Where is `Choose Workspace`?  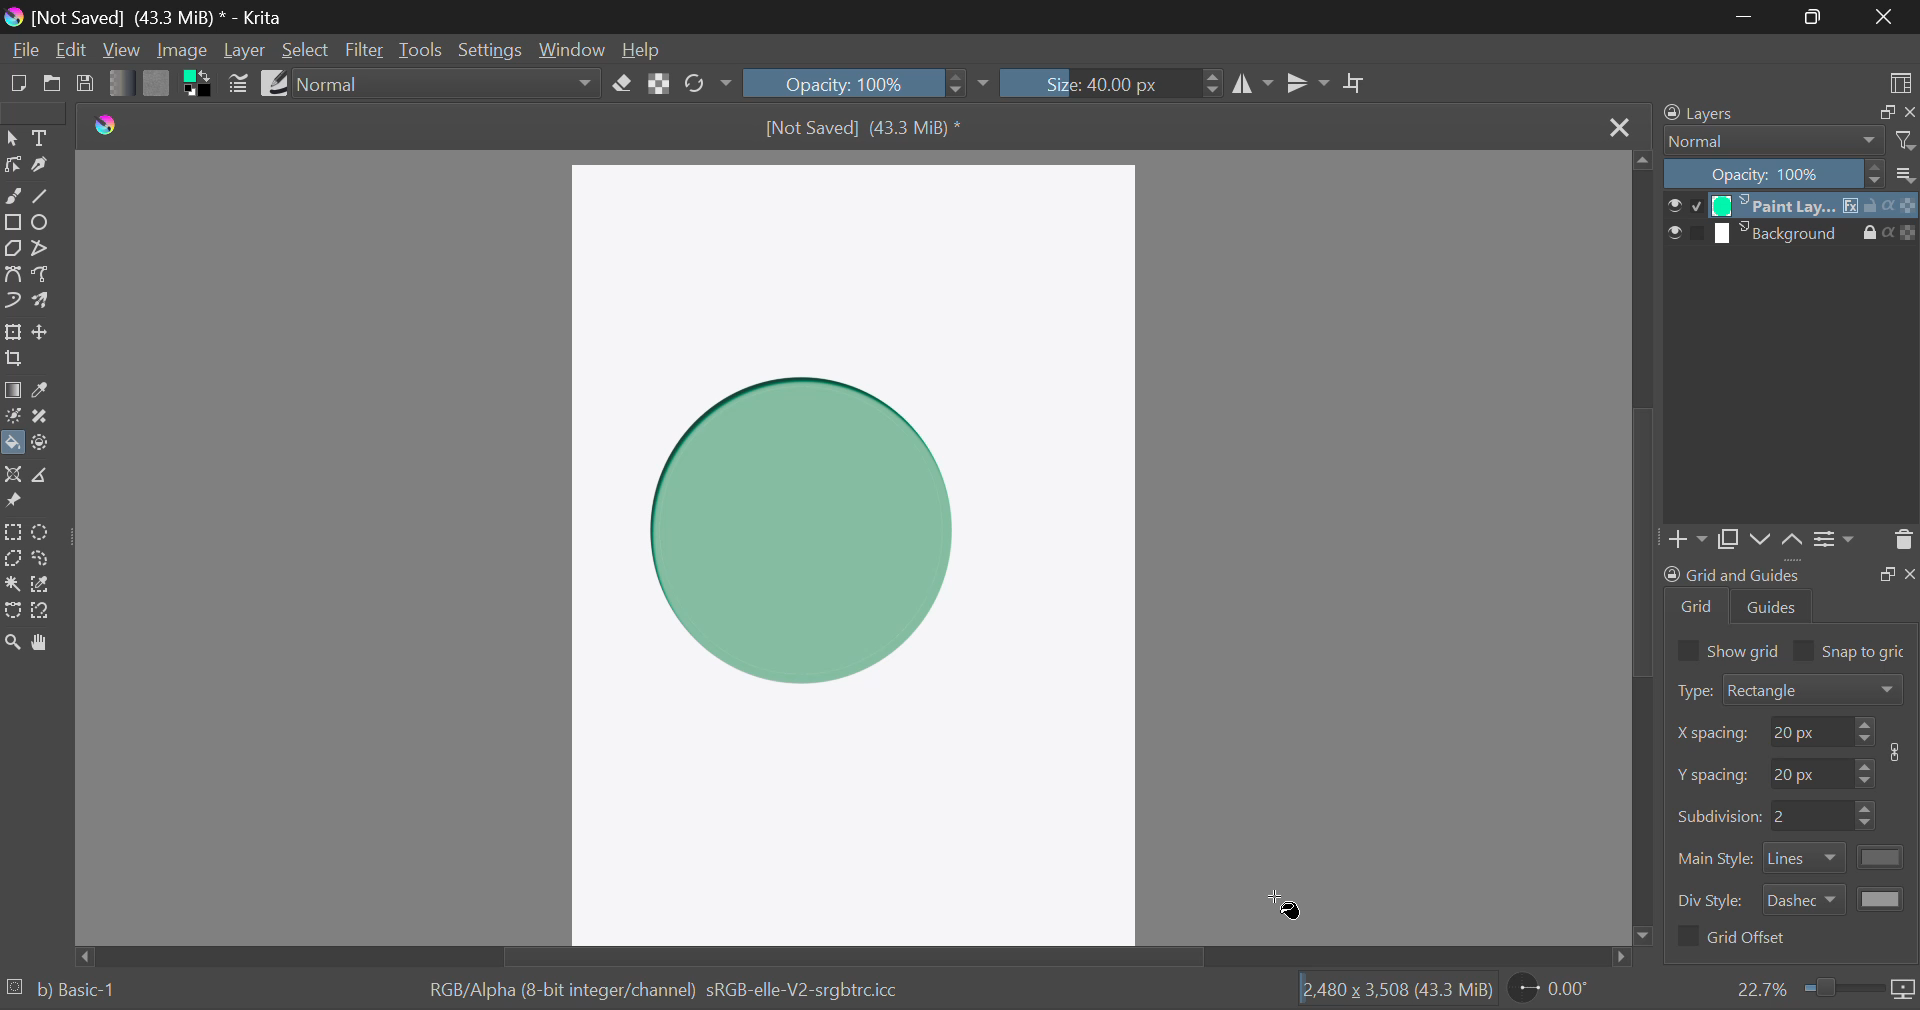 Choose Workspace is located at coordinates (1898, 83).